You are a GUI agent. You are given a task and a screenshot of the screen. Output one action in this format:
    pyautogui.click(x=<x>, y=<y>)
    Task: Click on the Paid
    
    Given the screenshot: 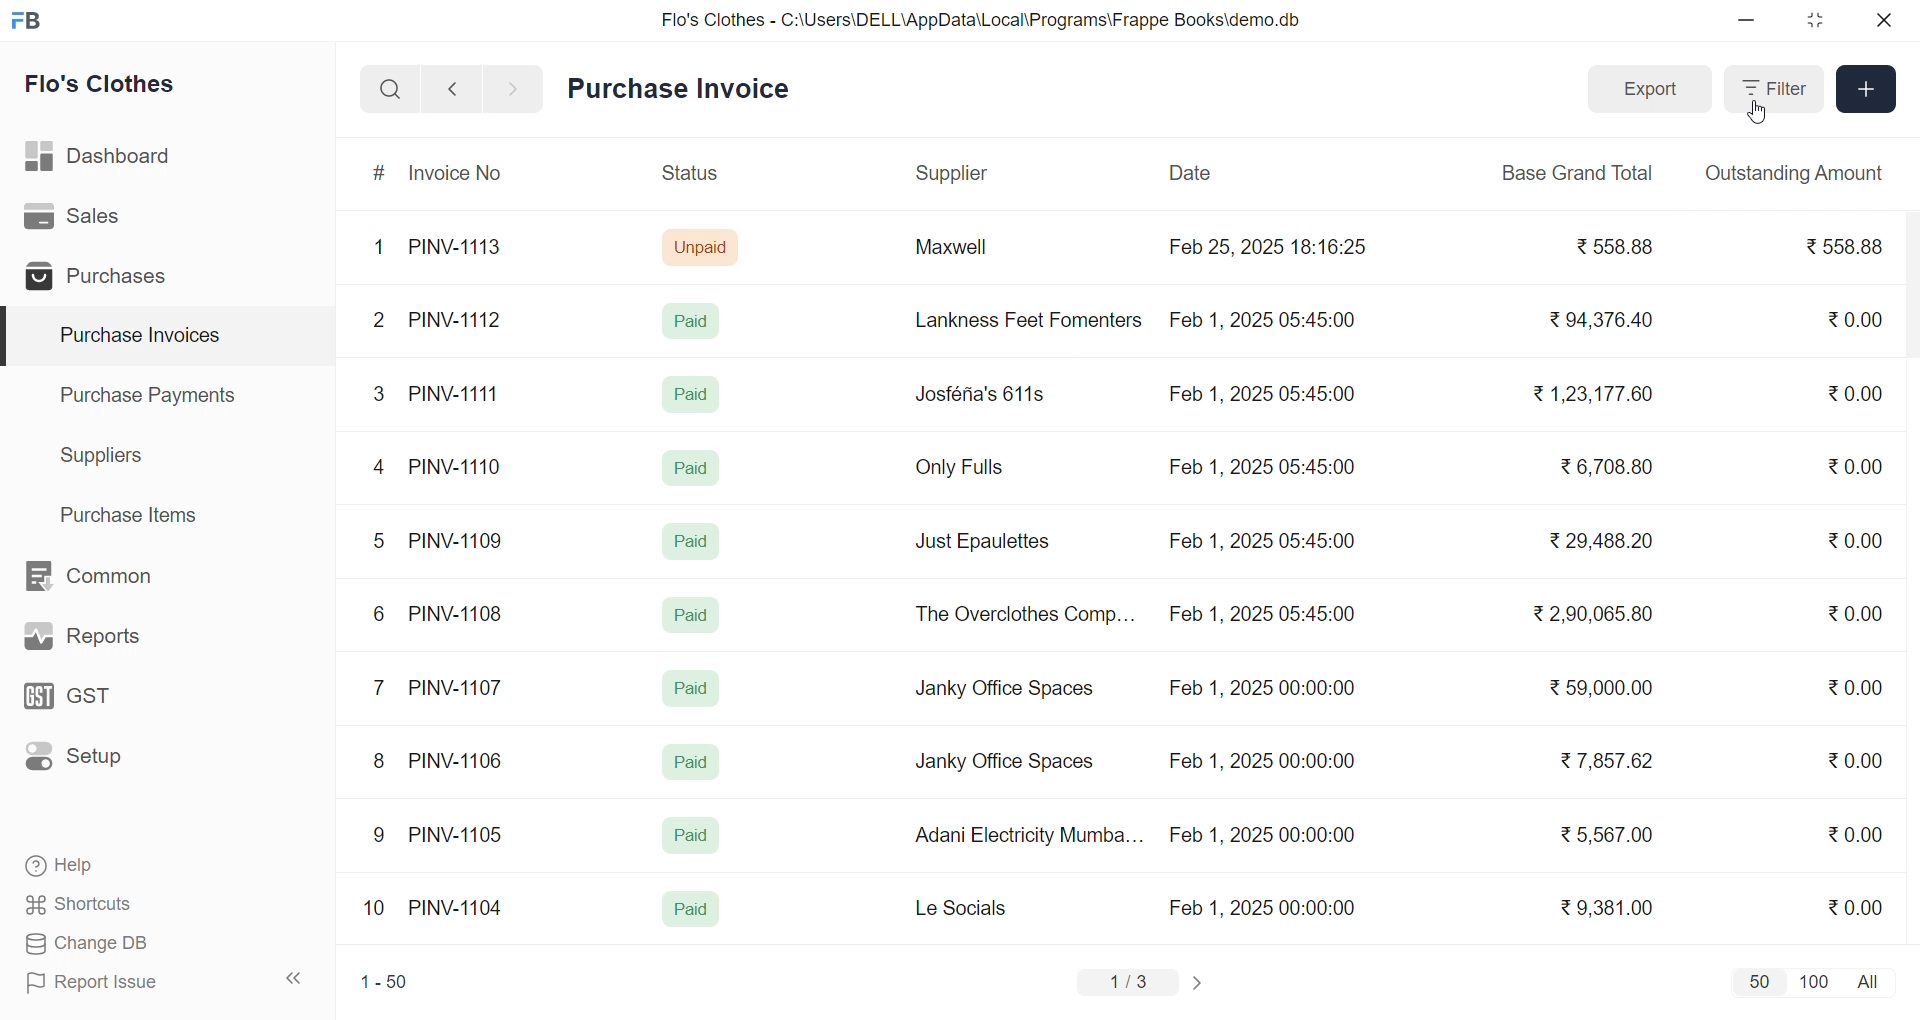 What is the action you would take?
    pyautogui.click(x=691, y=910)
    